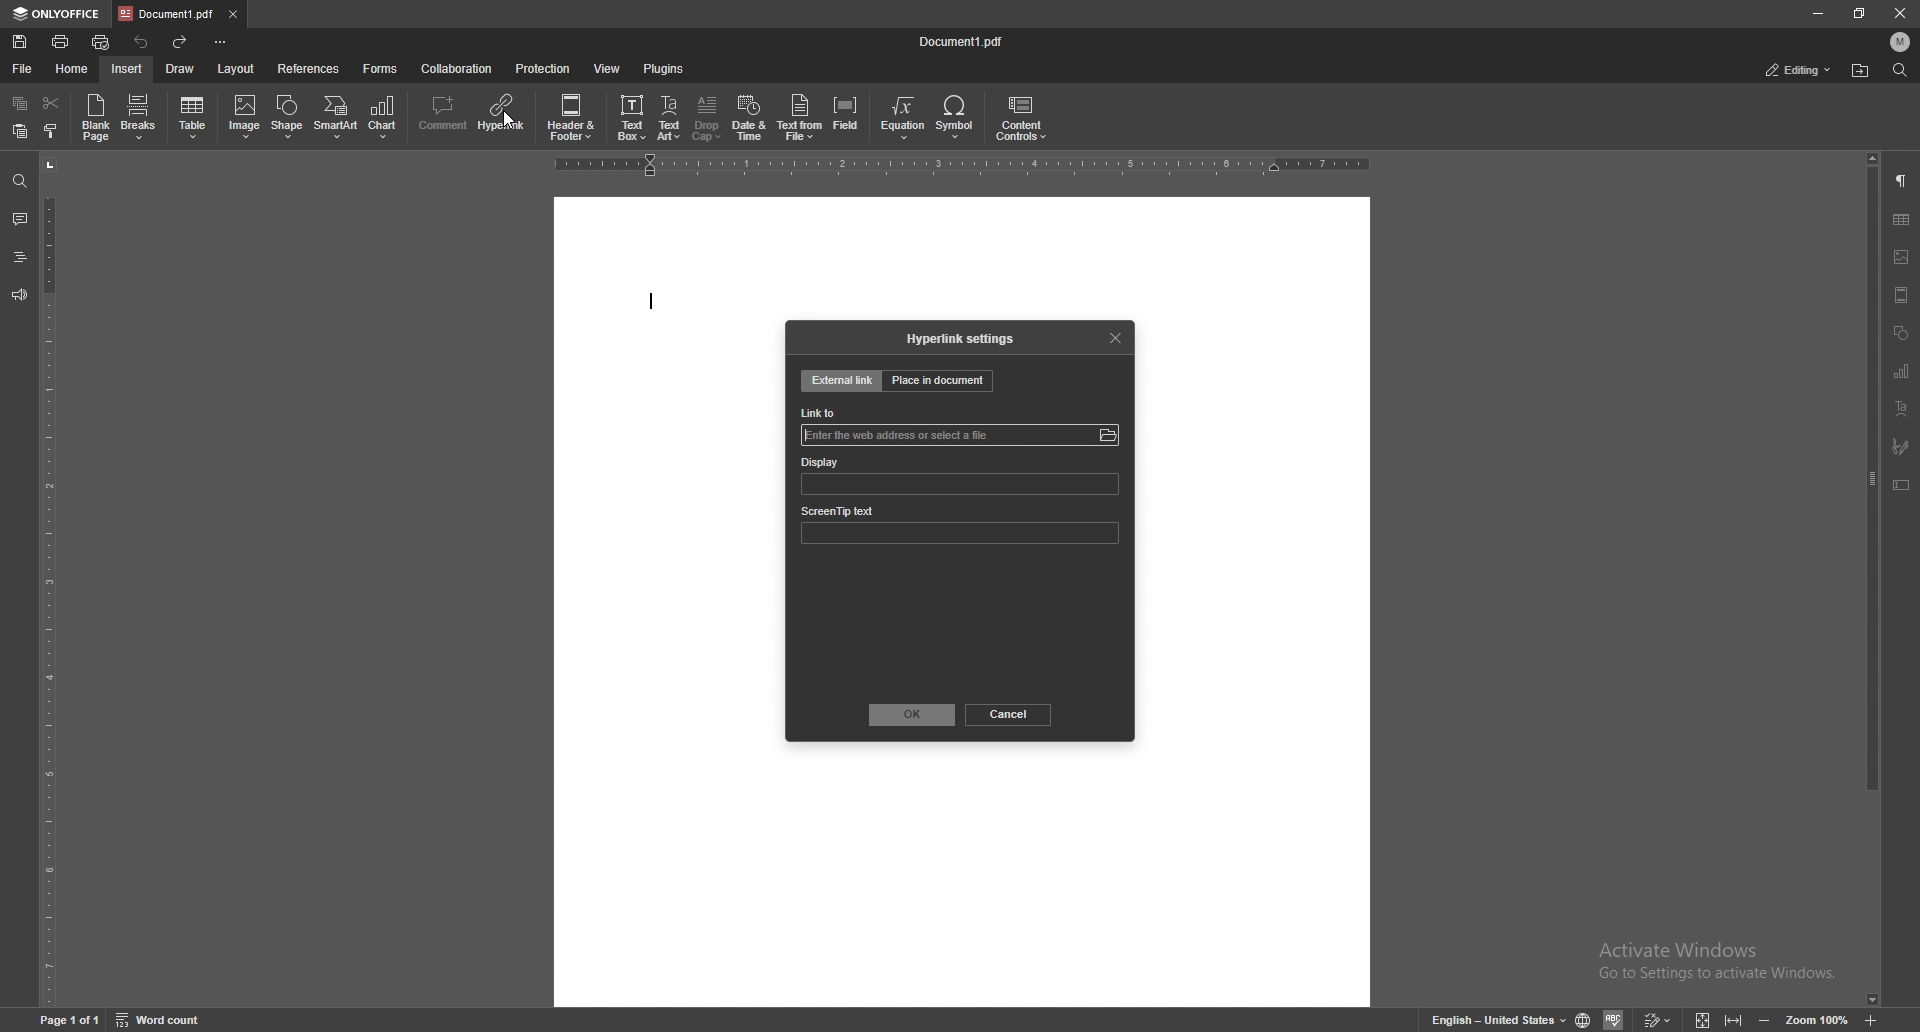 The image size is (1920, 1032). I want to click on find location, so click(1860, 71).